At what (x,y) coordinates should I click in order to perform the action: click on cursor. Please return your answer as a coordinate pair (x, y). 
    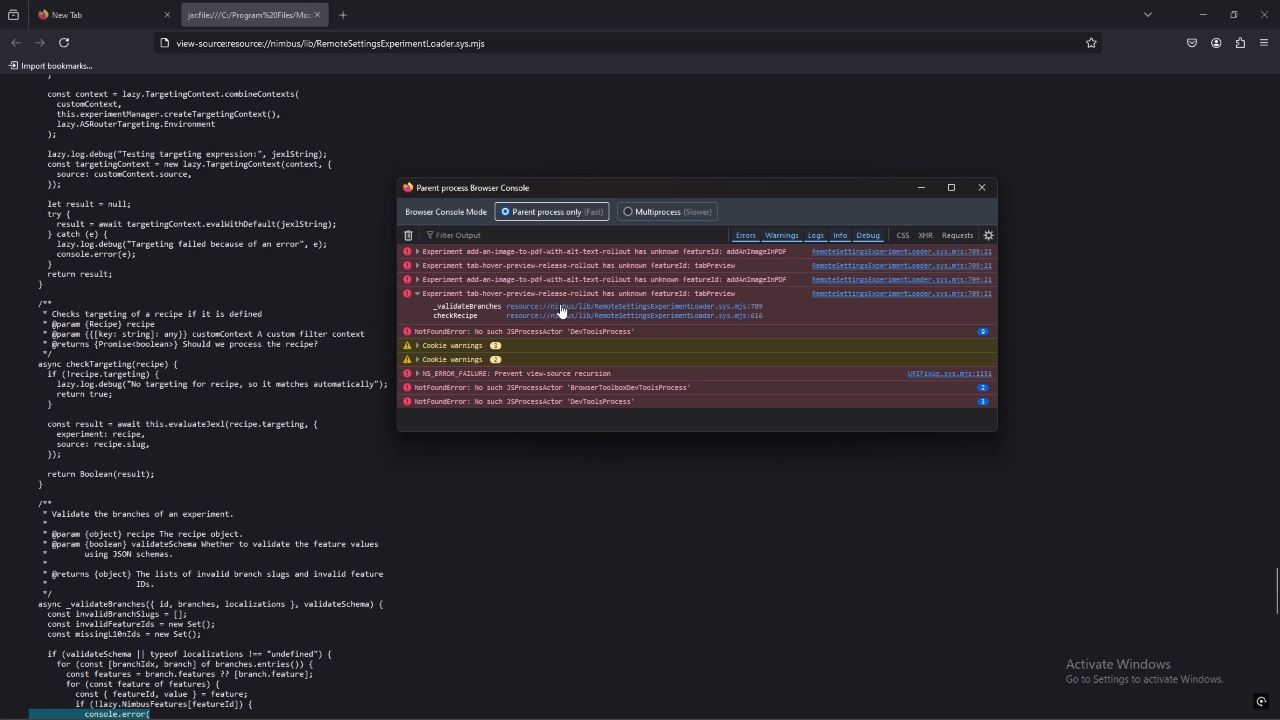
    Looking at the image, I should click on (563, 314).